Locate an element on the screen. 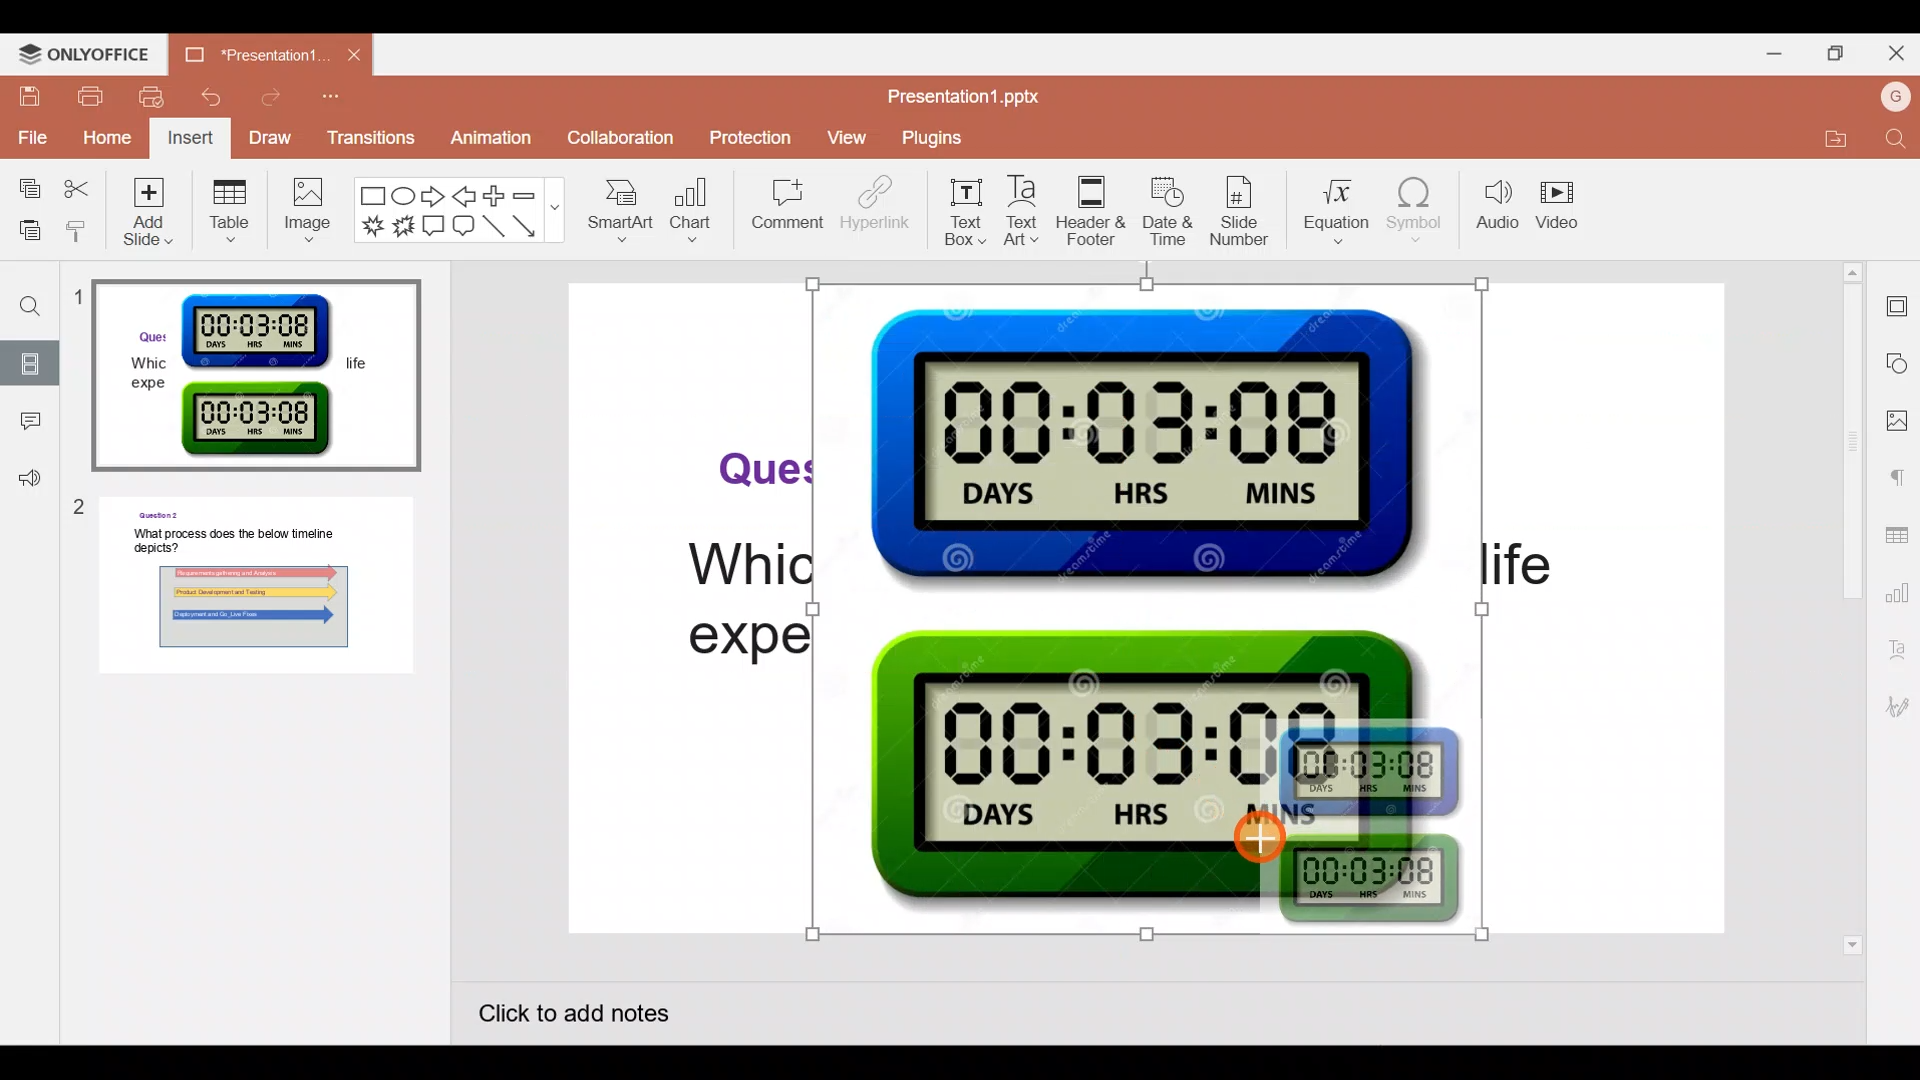 The image size is (1920, 1080). Paragraph settings is located at coordinates (1898, 478).